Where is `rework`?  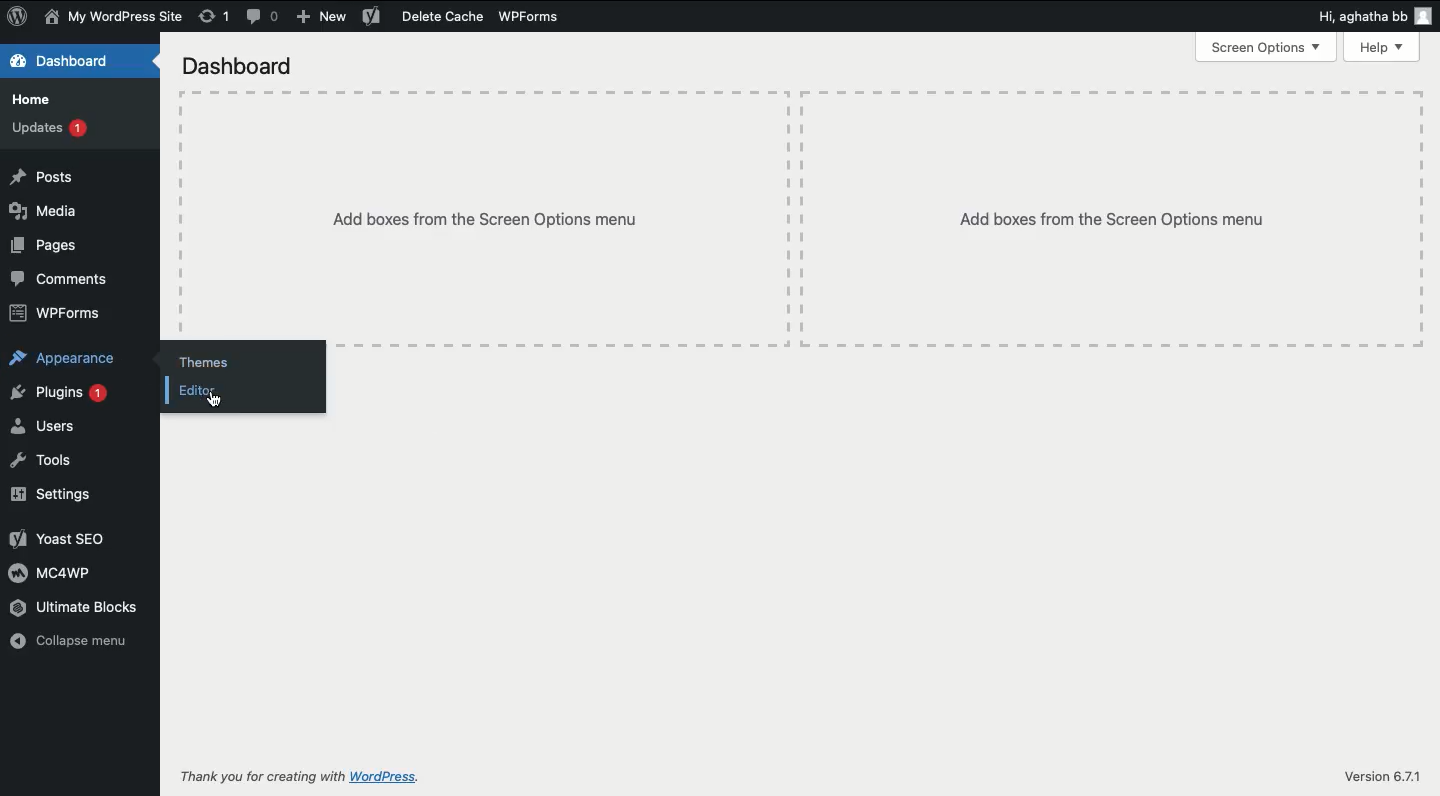
rework is located at coordinates (213, 18).